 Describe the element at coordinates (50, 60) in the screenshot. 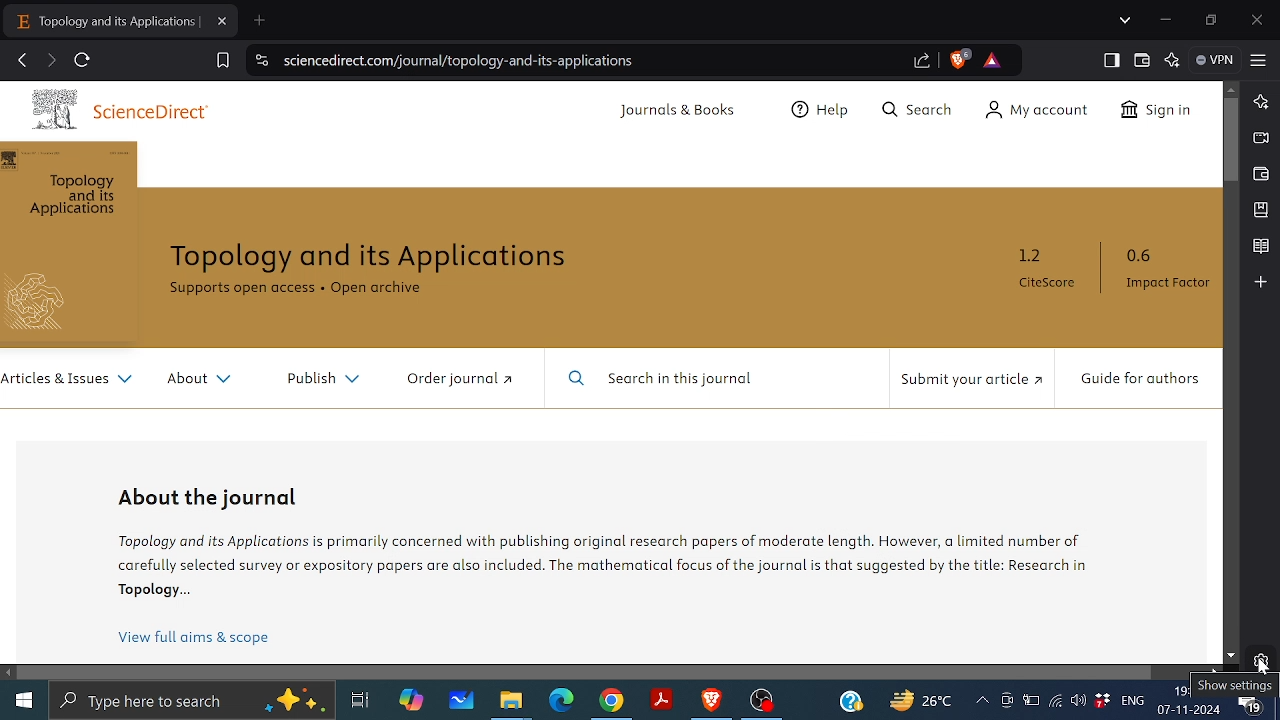

I see `Go forward` at that location.